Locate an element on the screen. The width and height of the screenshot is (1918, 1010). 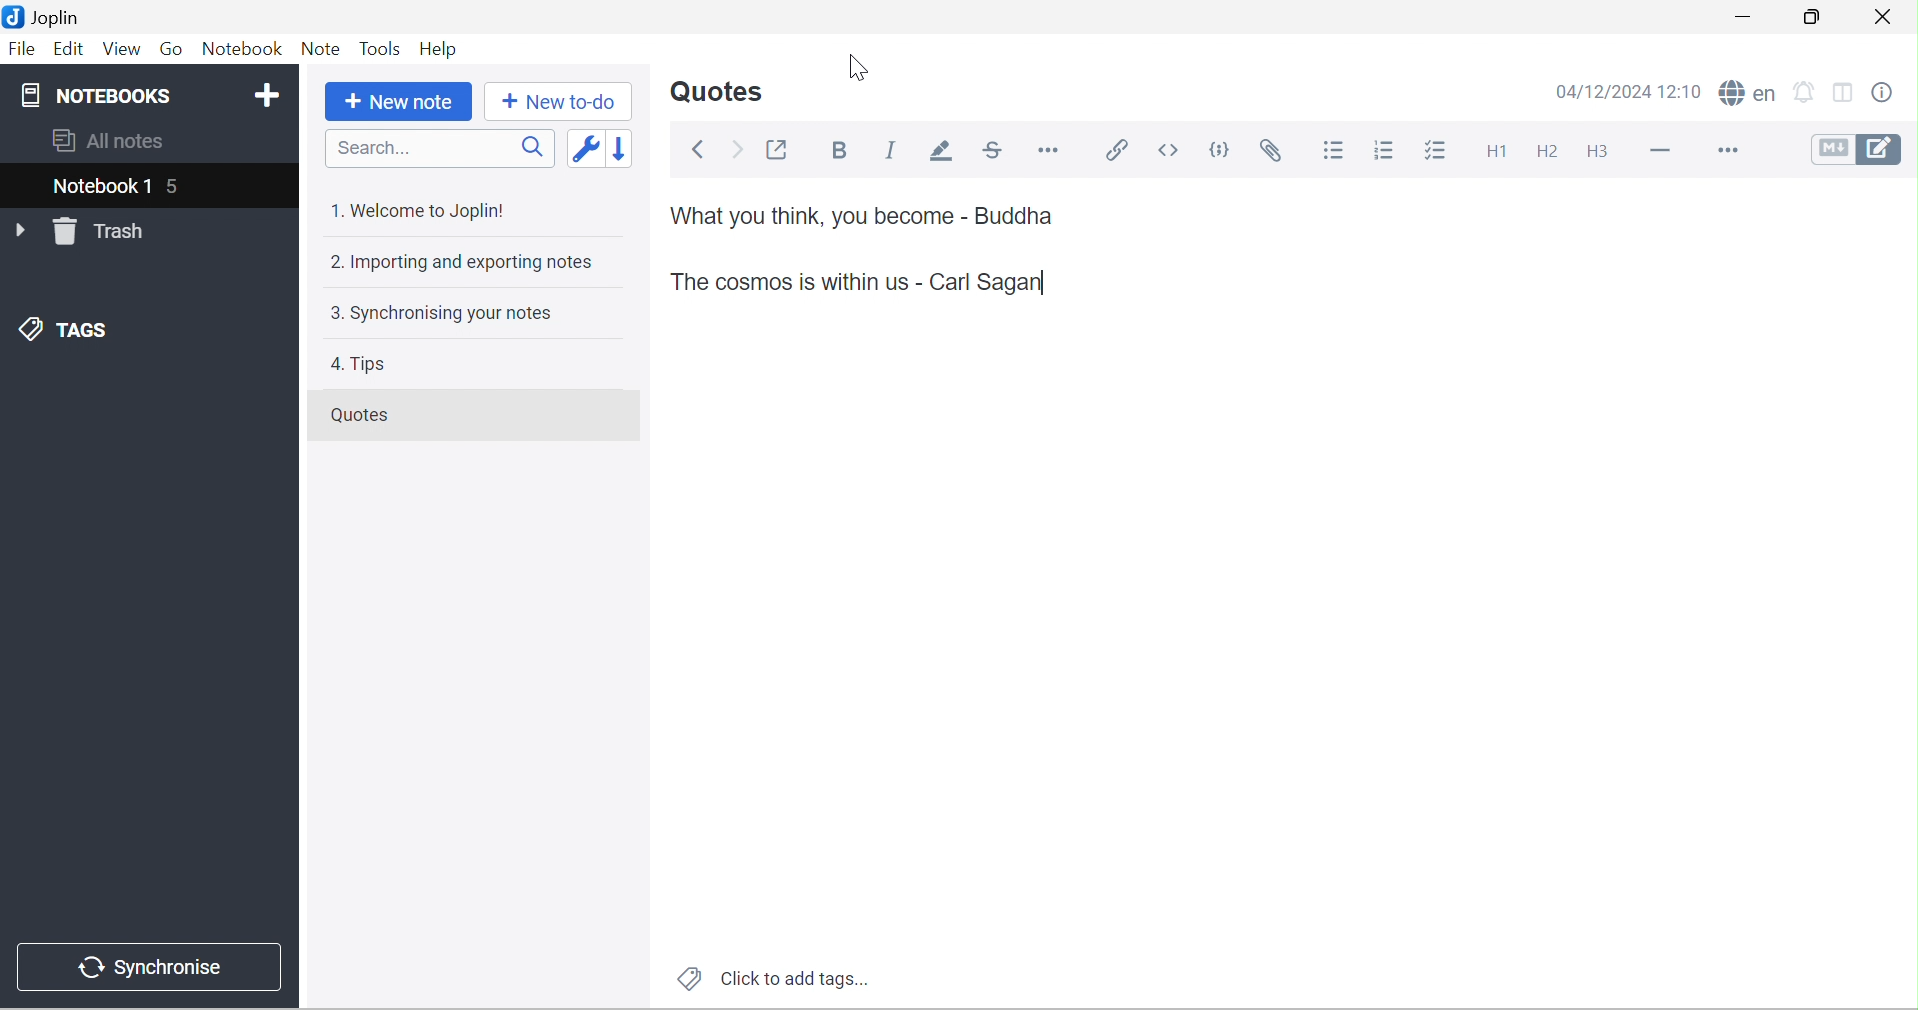
Back is located at coordinates (701, 149).